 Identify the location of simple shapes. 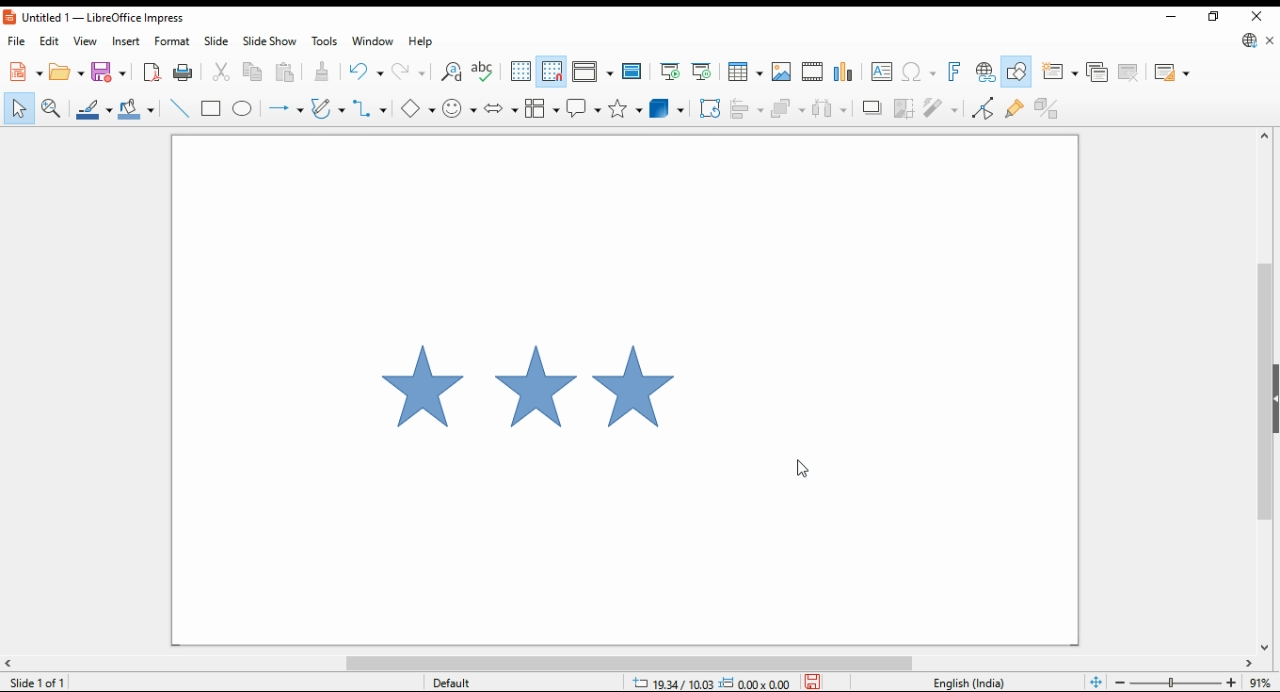
(419, 109).